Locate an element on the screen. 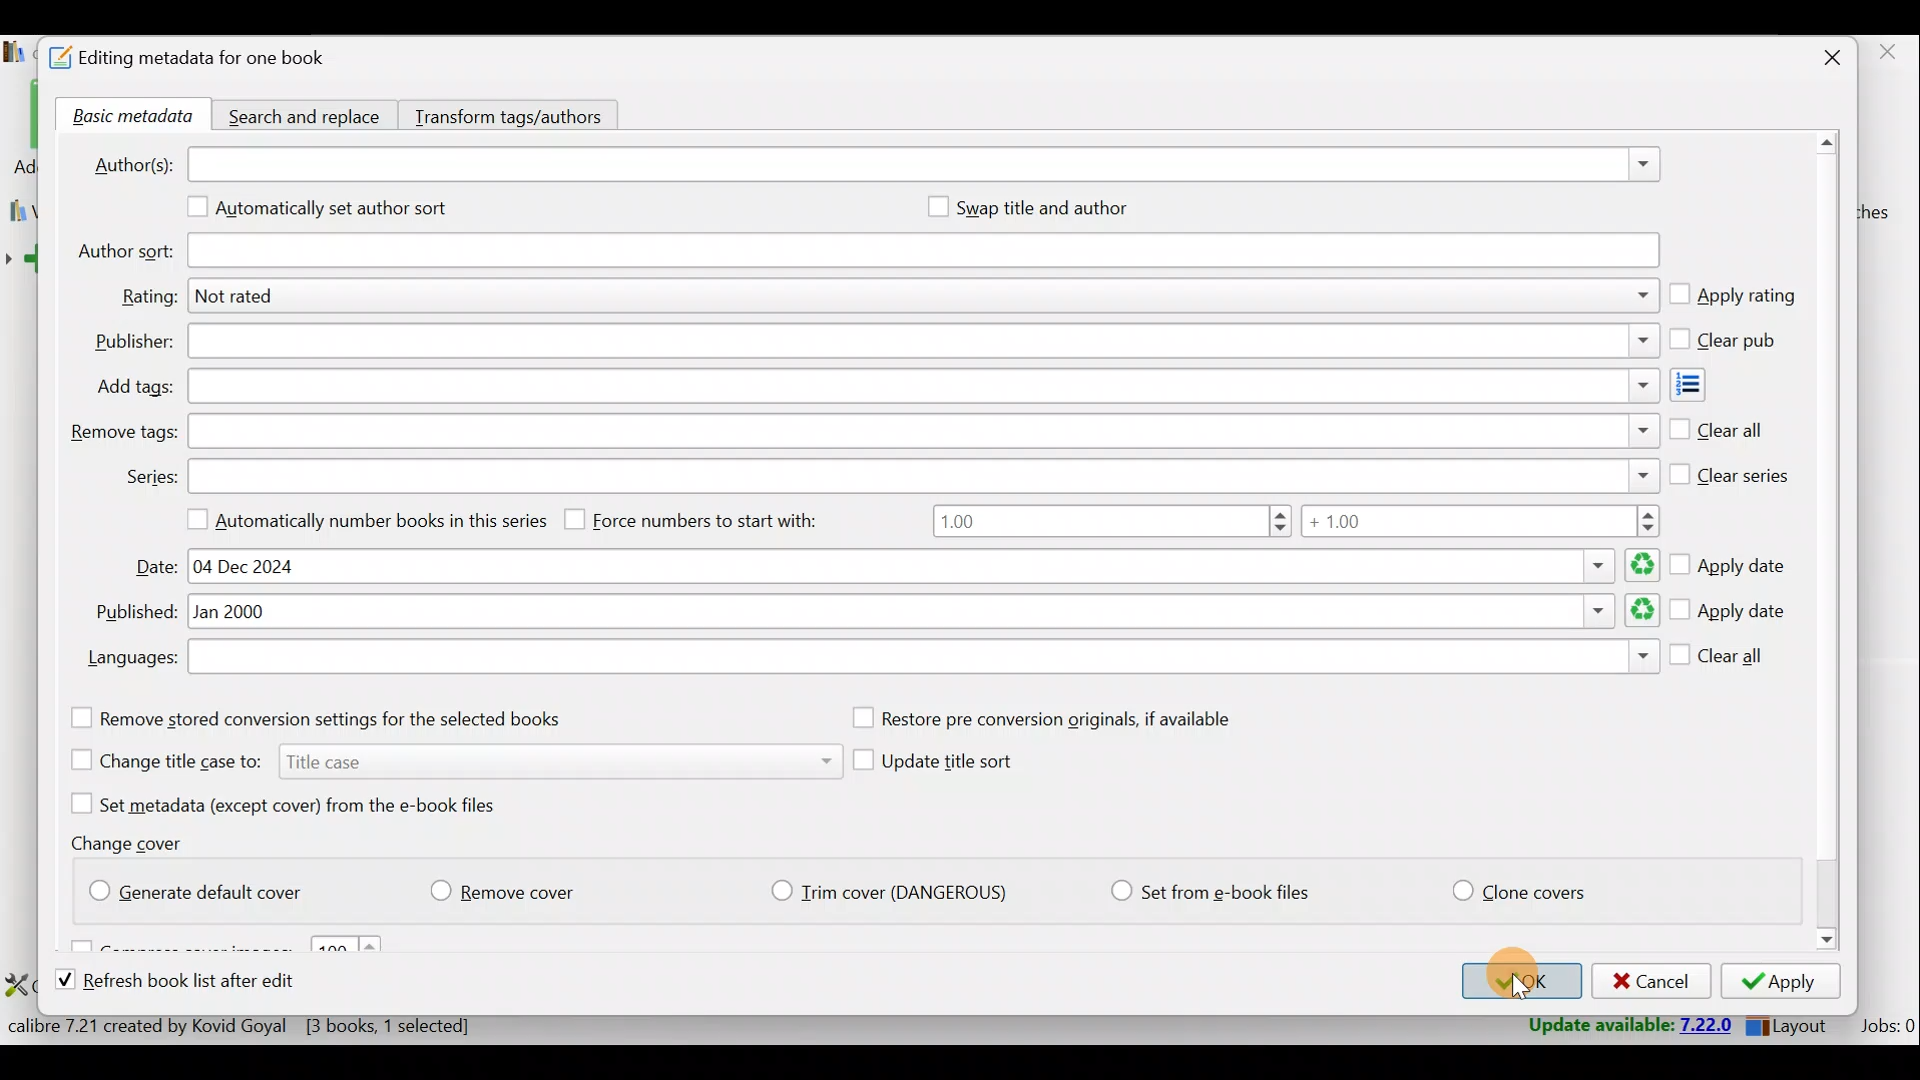 The image size is (1920, 1080). Set metadata (except cover) from the e-book files is located at coordinates (308, 803).